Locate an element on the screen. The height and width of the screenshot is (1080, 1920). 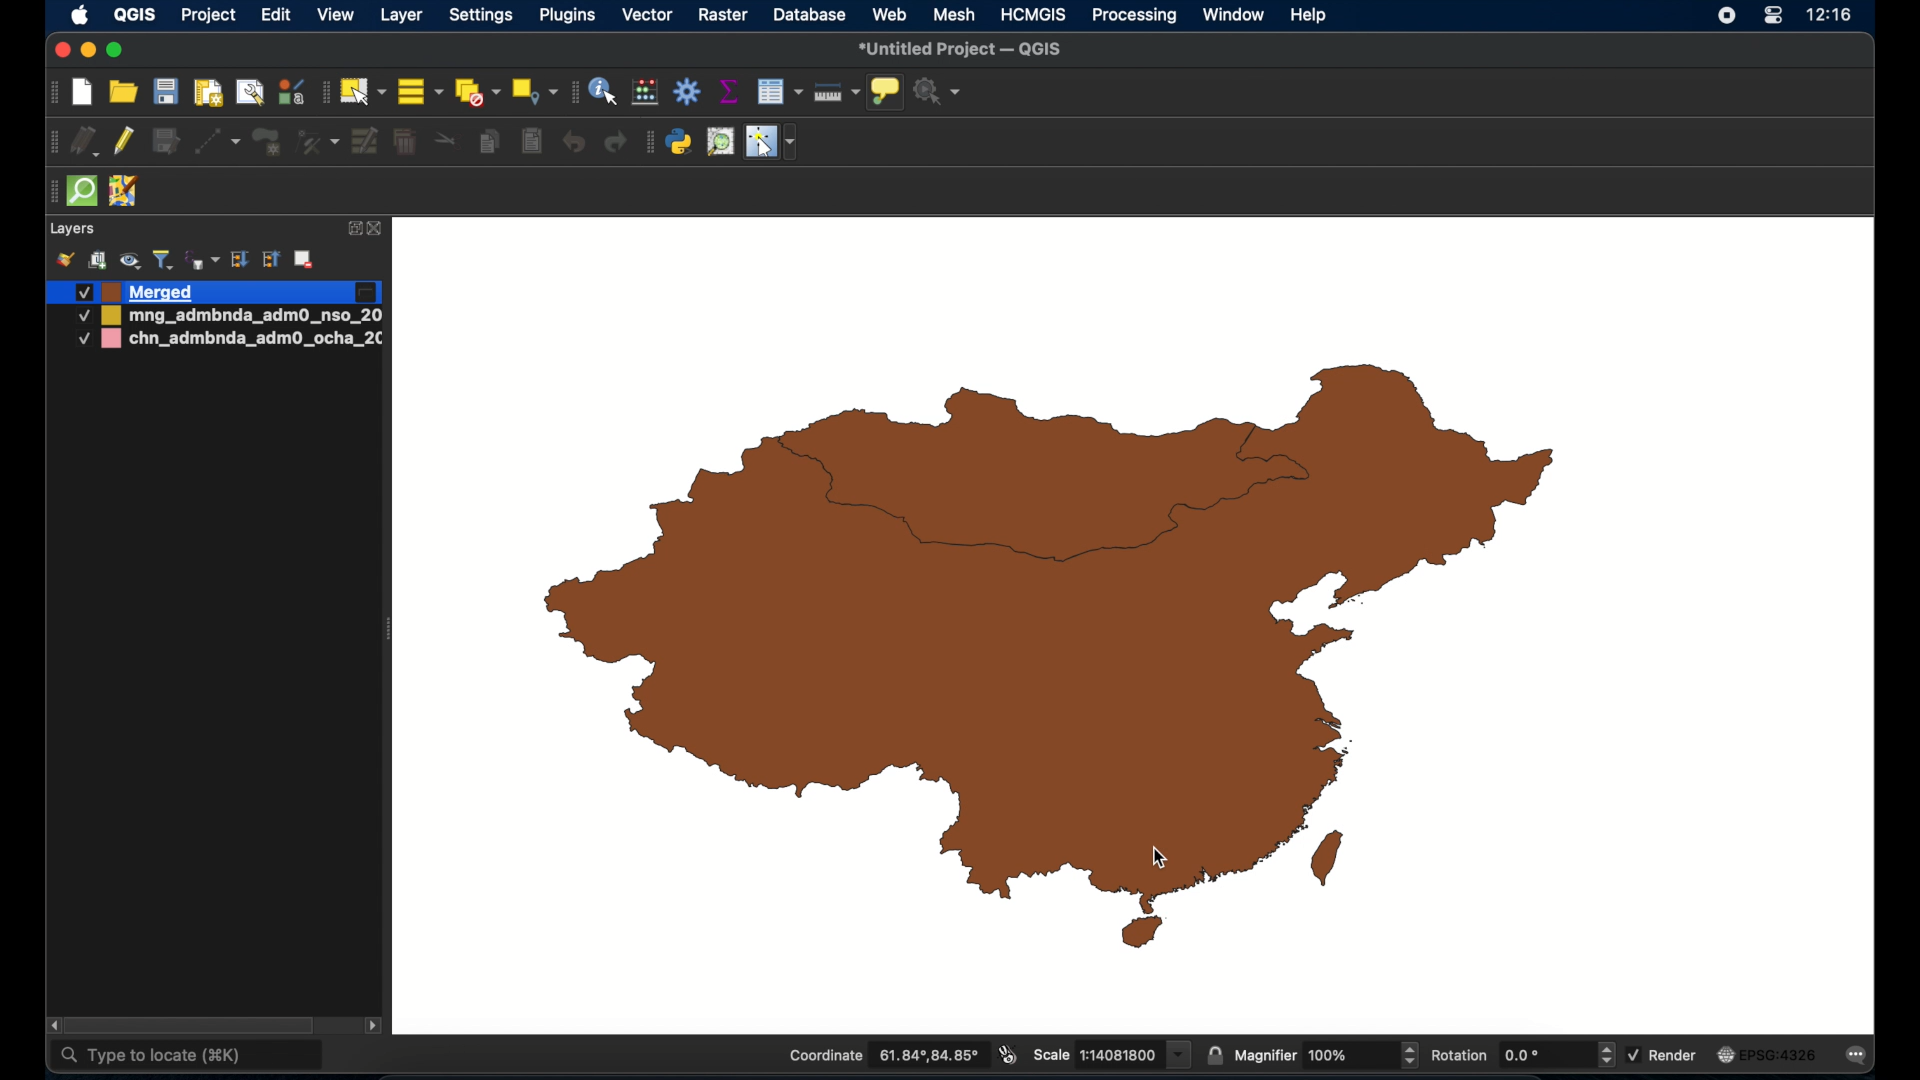
QGIS is located at coordinates (133, 14).